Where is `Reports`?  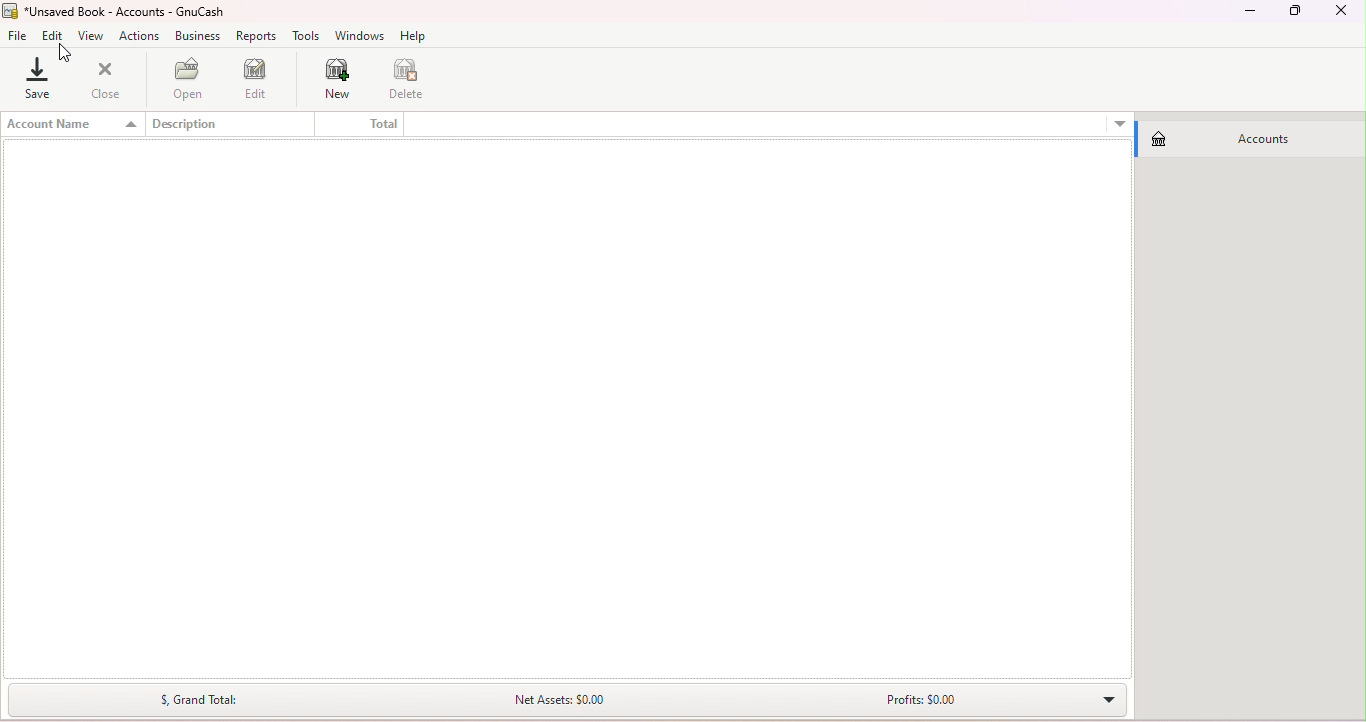
Reports is located at coordinates (255, 36).